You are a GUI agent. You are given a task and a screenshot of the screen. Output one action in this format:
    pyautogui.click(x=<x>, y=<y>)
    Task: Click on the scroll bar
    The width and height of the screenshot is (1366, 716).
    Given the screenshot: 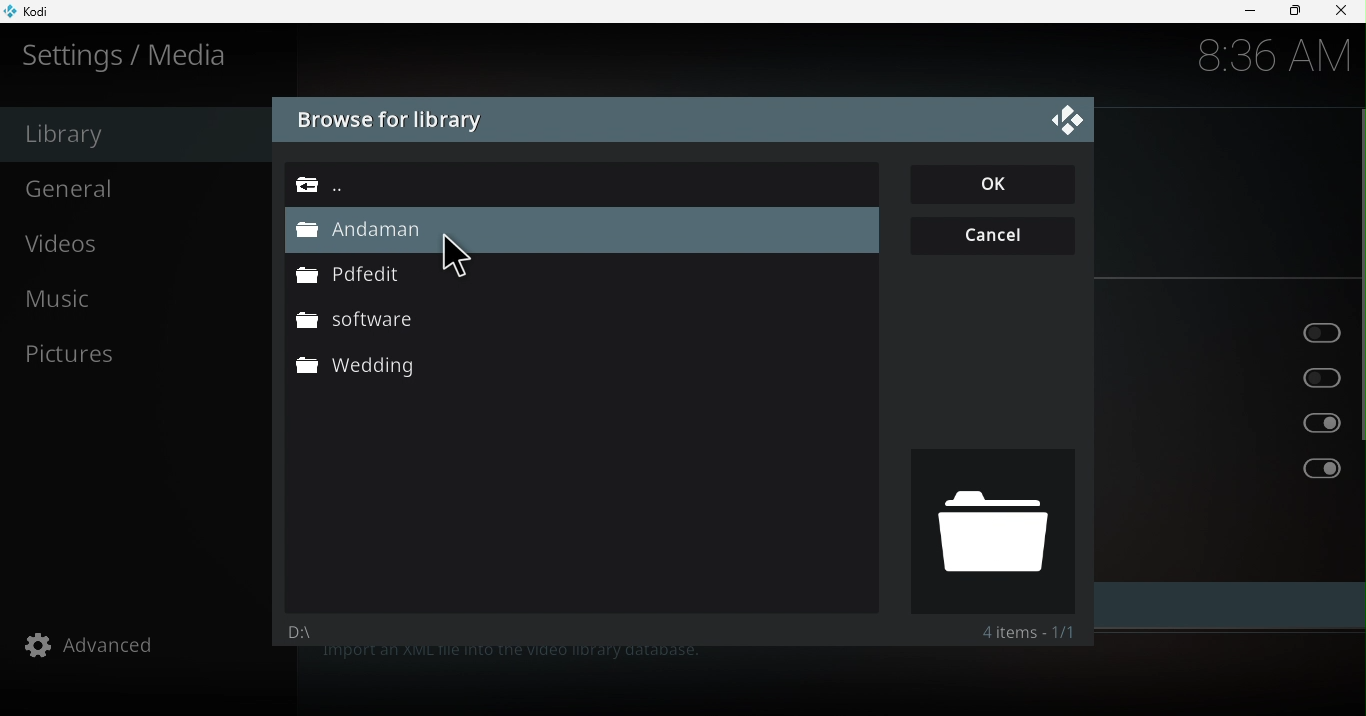 What is the action you would take?
    pyautogui.click(x=1358, y=367)
    